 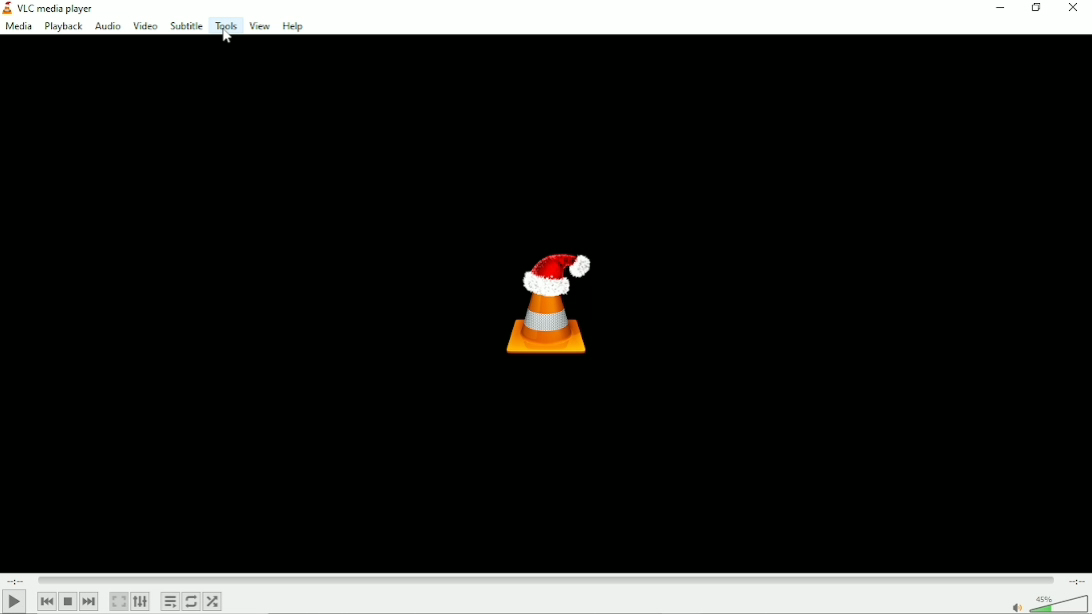 I want to click on Toggle loop all, loop one and no loop, so click(x=192, y=602).